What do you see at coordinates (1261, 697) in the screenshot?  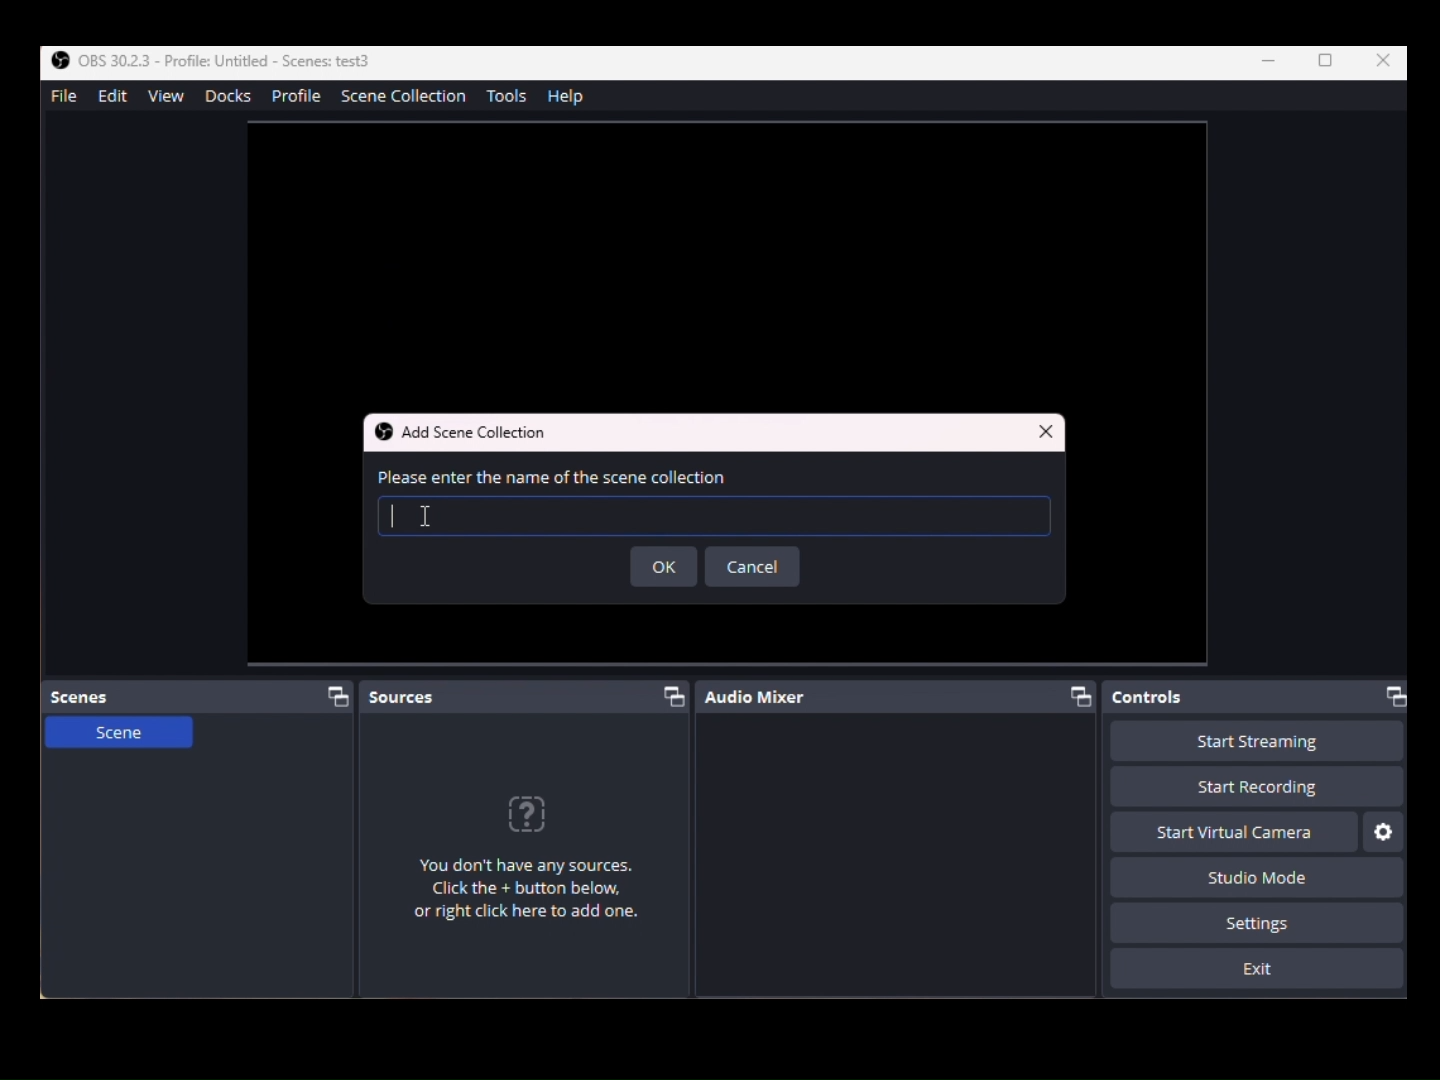 I see `Controls` at bounding box center [1261, 697].